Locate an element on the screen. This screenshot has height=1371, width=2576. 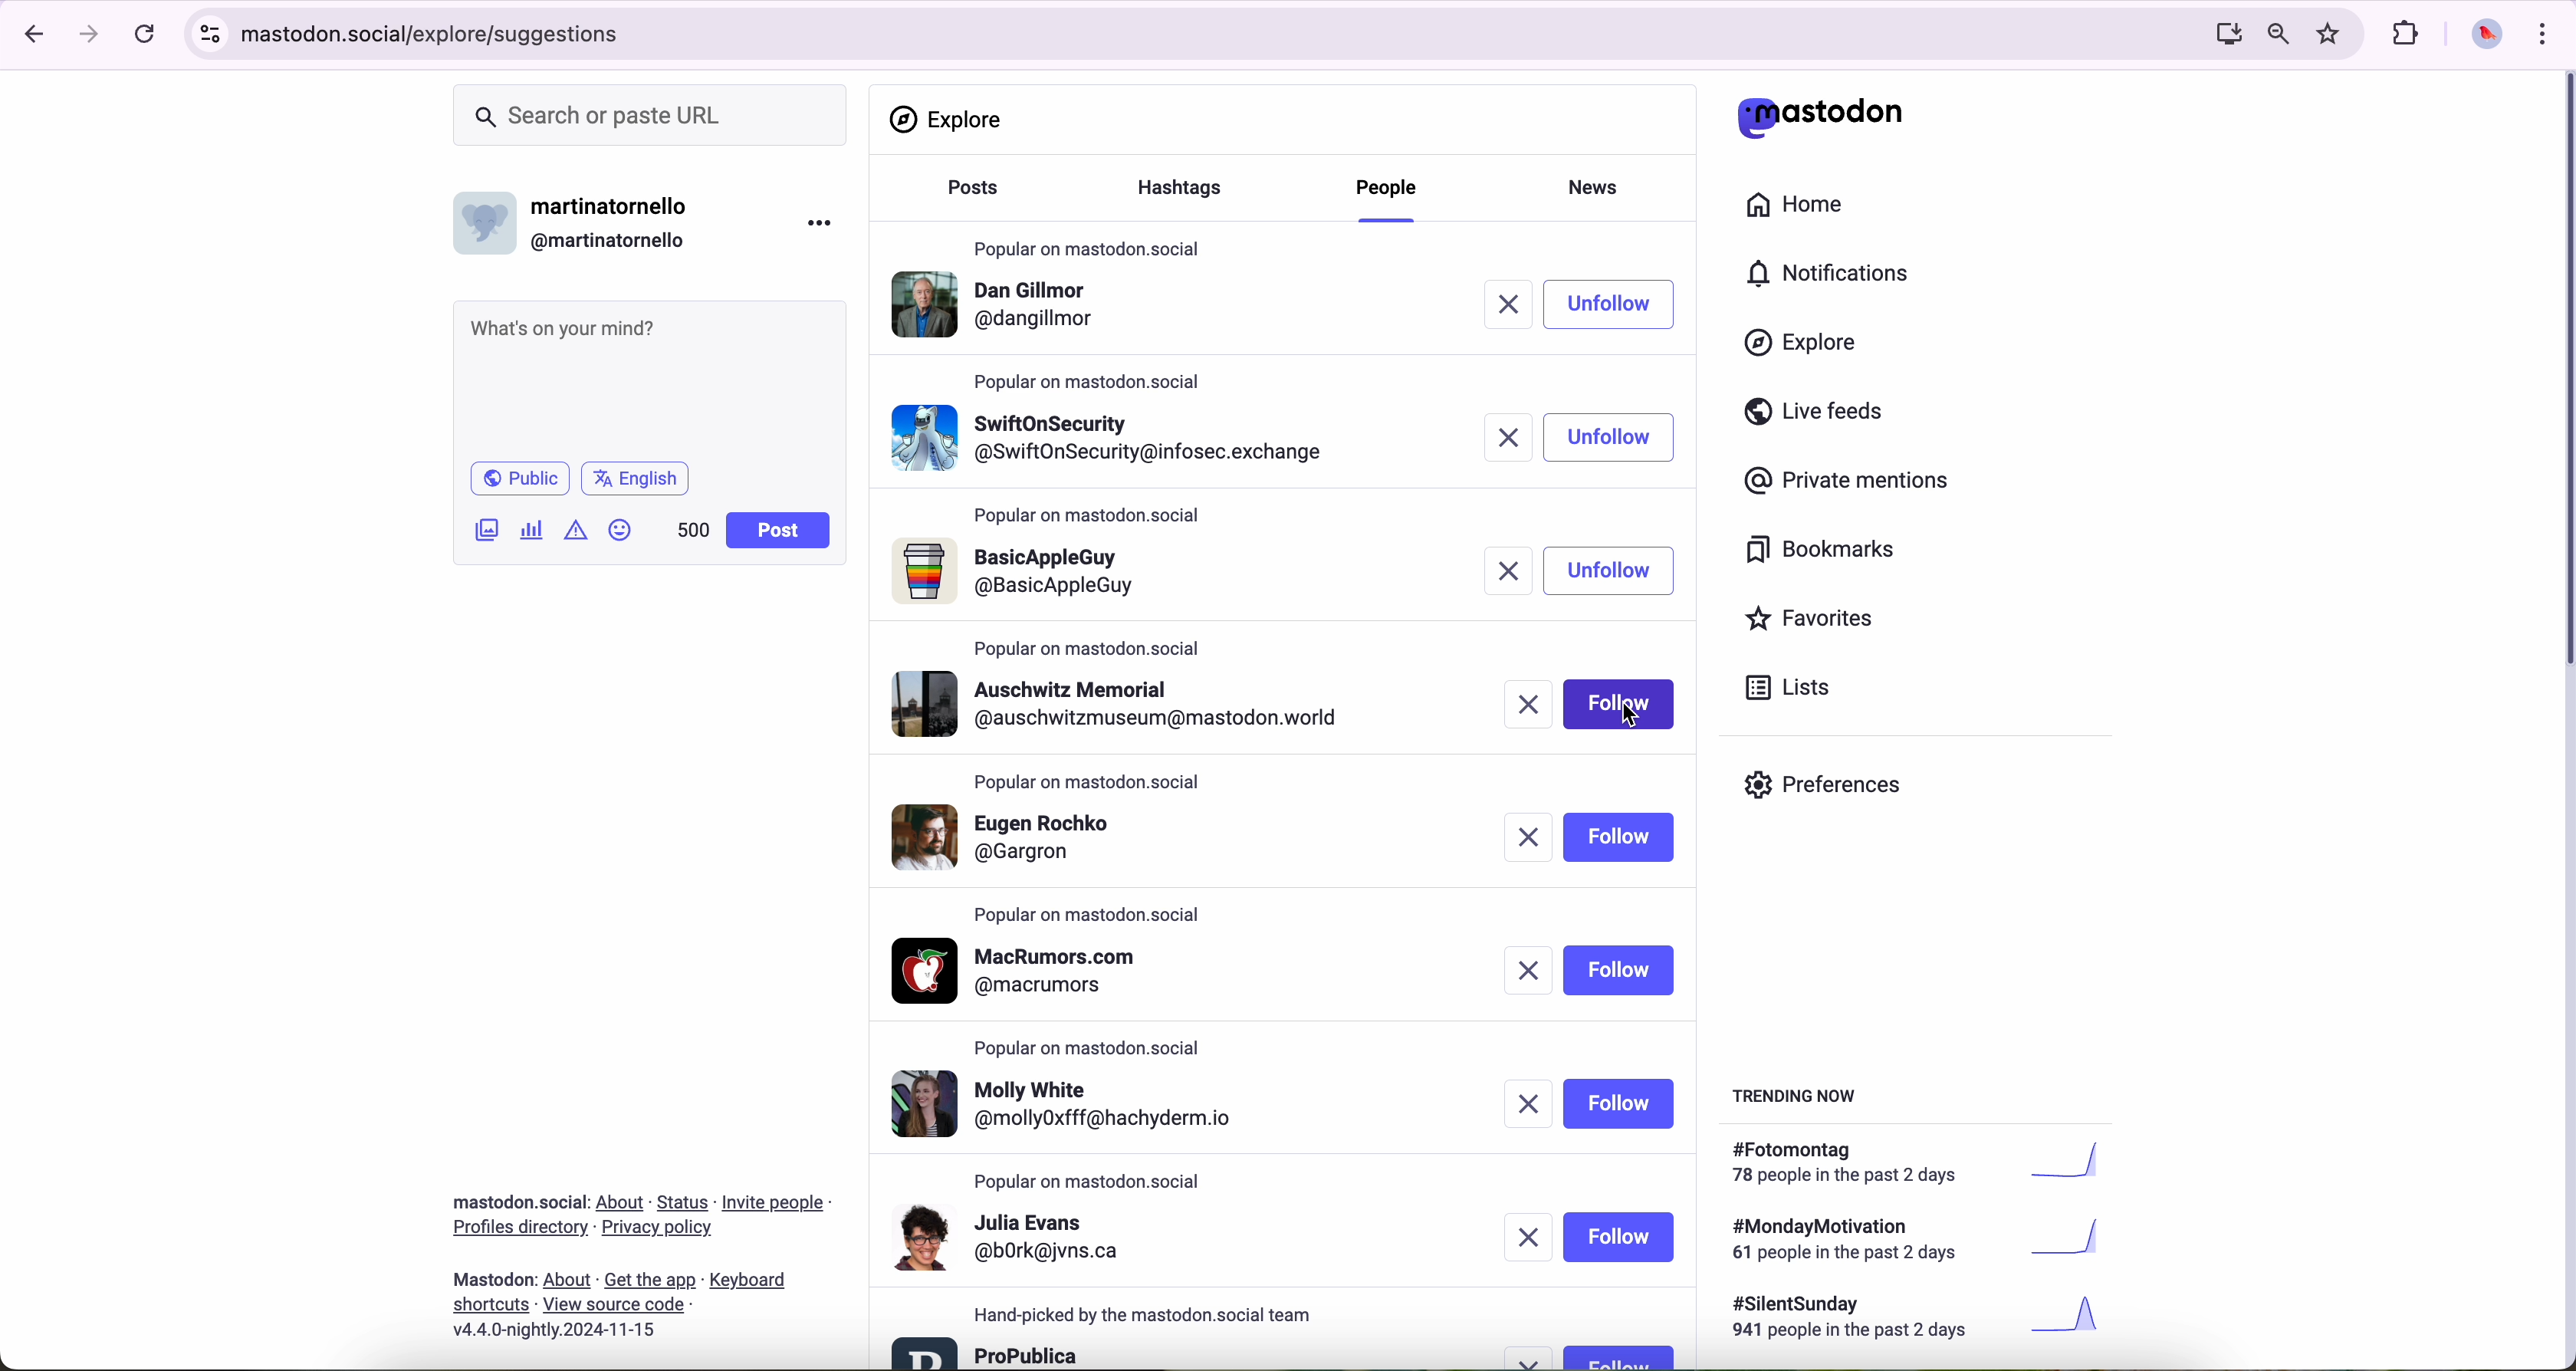
about is located at coordinates (641, 1259).